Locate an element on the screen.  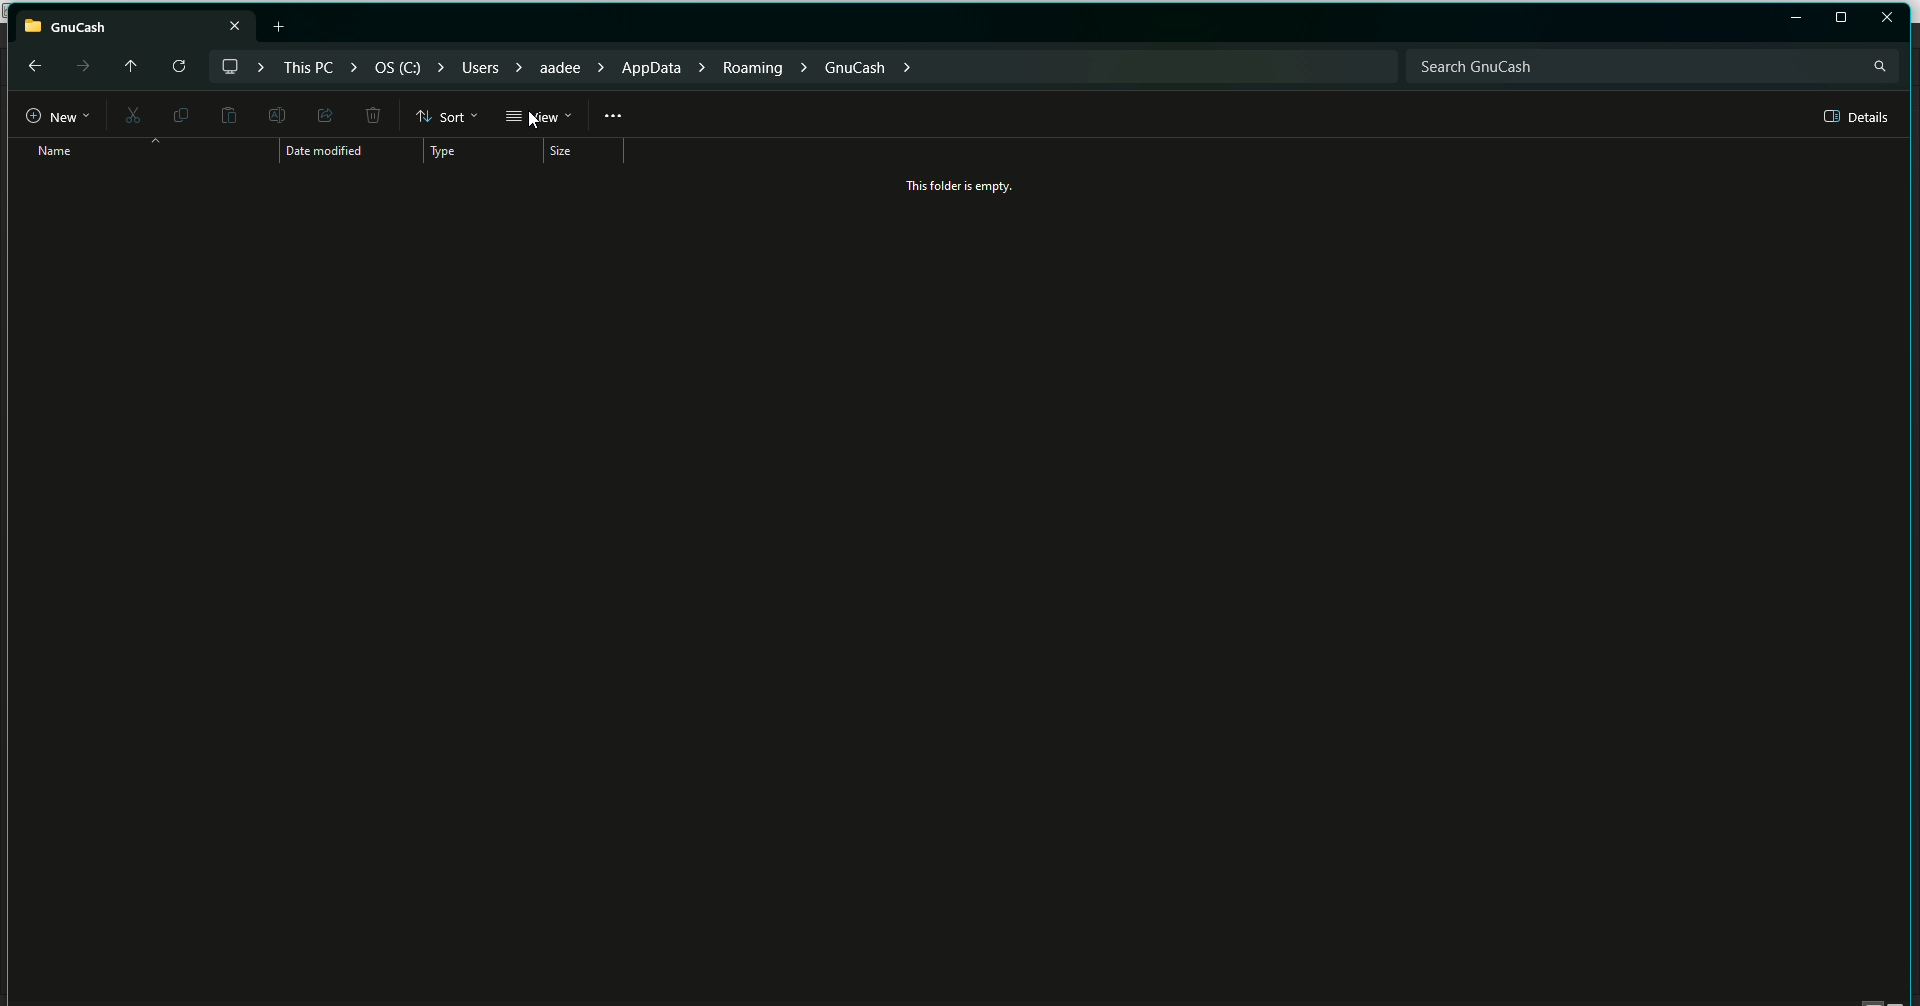
File path is located at coordinates (569, 65).